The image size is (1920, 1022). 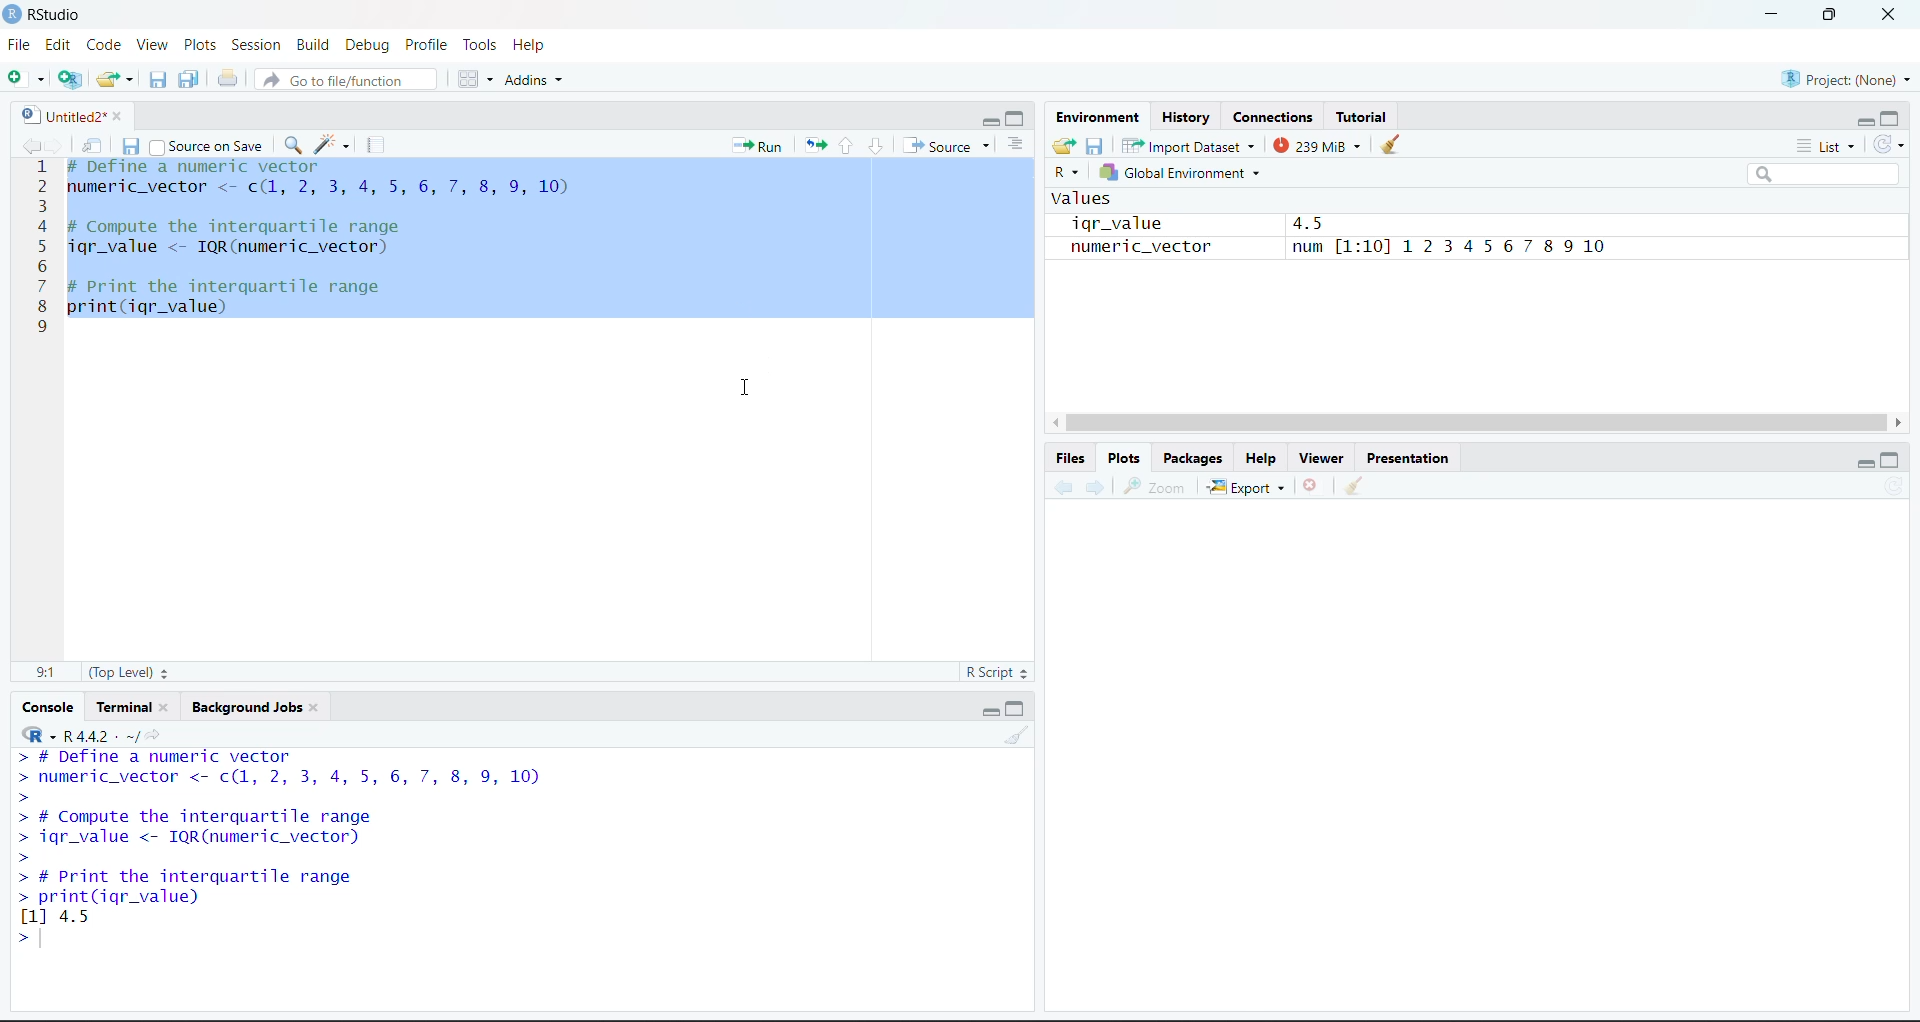 What do you see at coordinates (1093, 487) in the screenshot?
I see `Go forward to the next source location (Ctrl + F10)` at bounding box center [1093, 487].